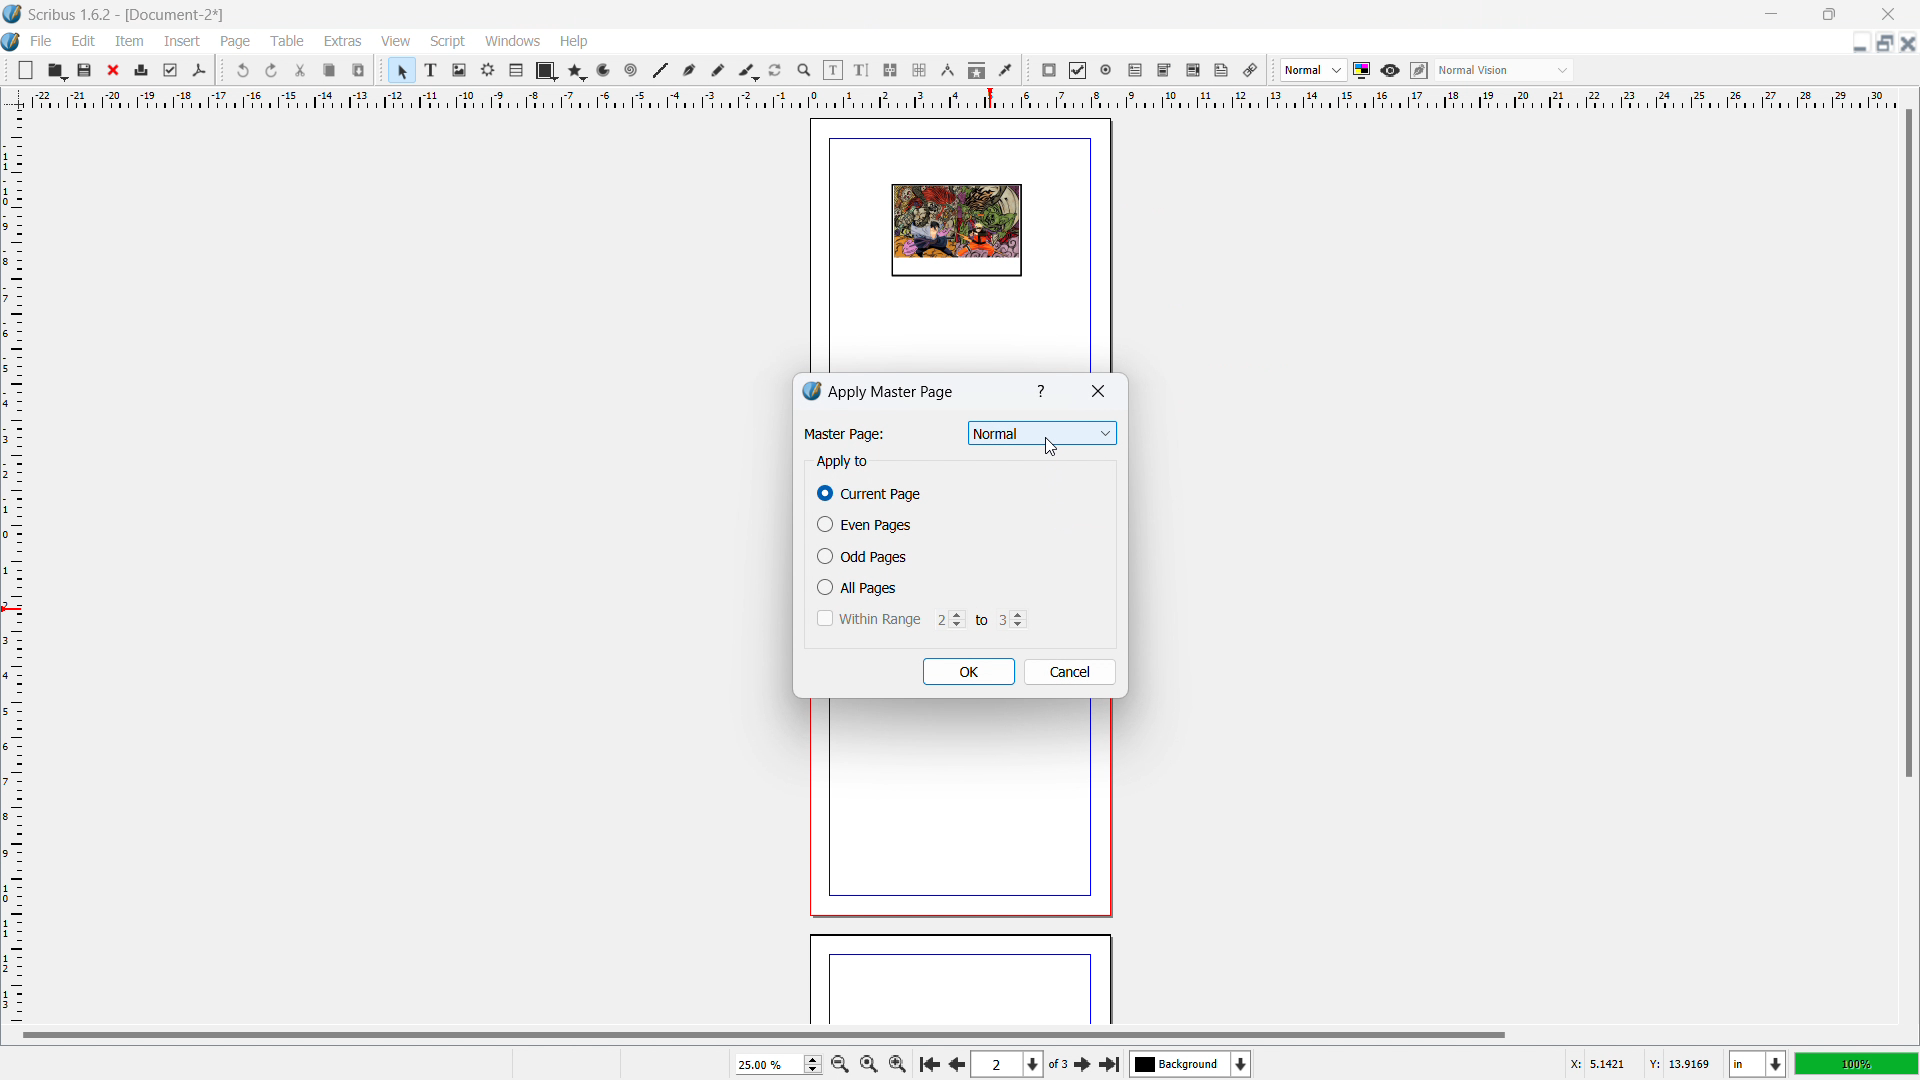  What do you see at coordinates (237, 42) in the screenshot?
I see `page` at bounding box center [237, 42].